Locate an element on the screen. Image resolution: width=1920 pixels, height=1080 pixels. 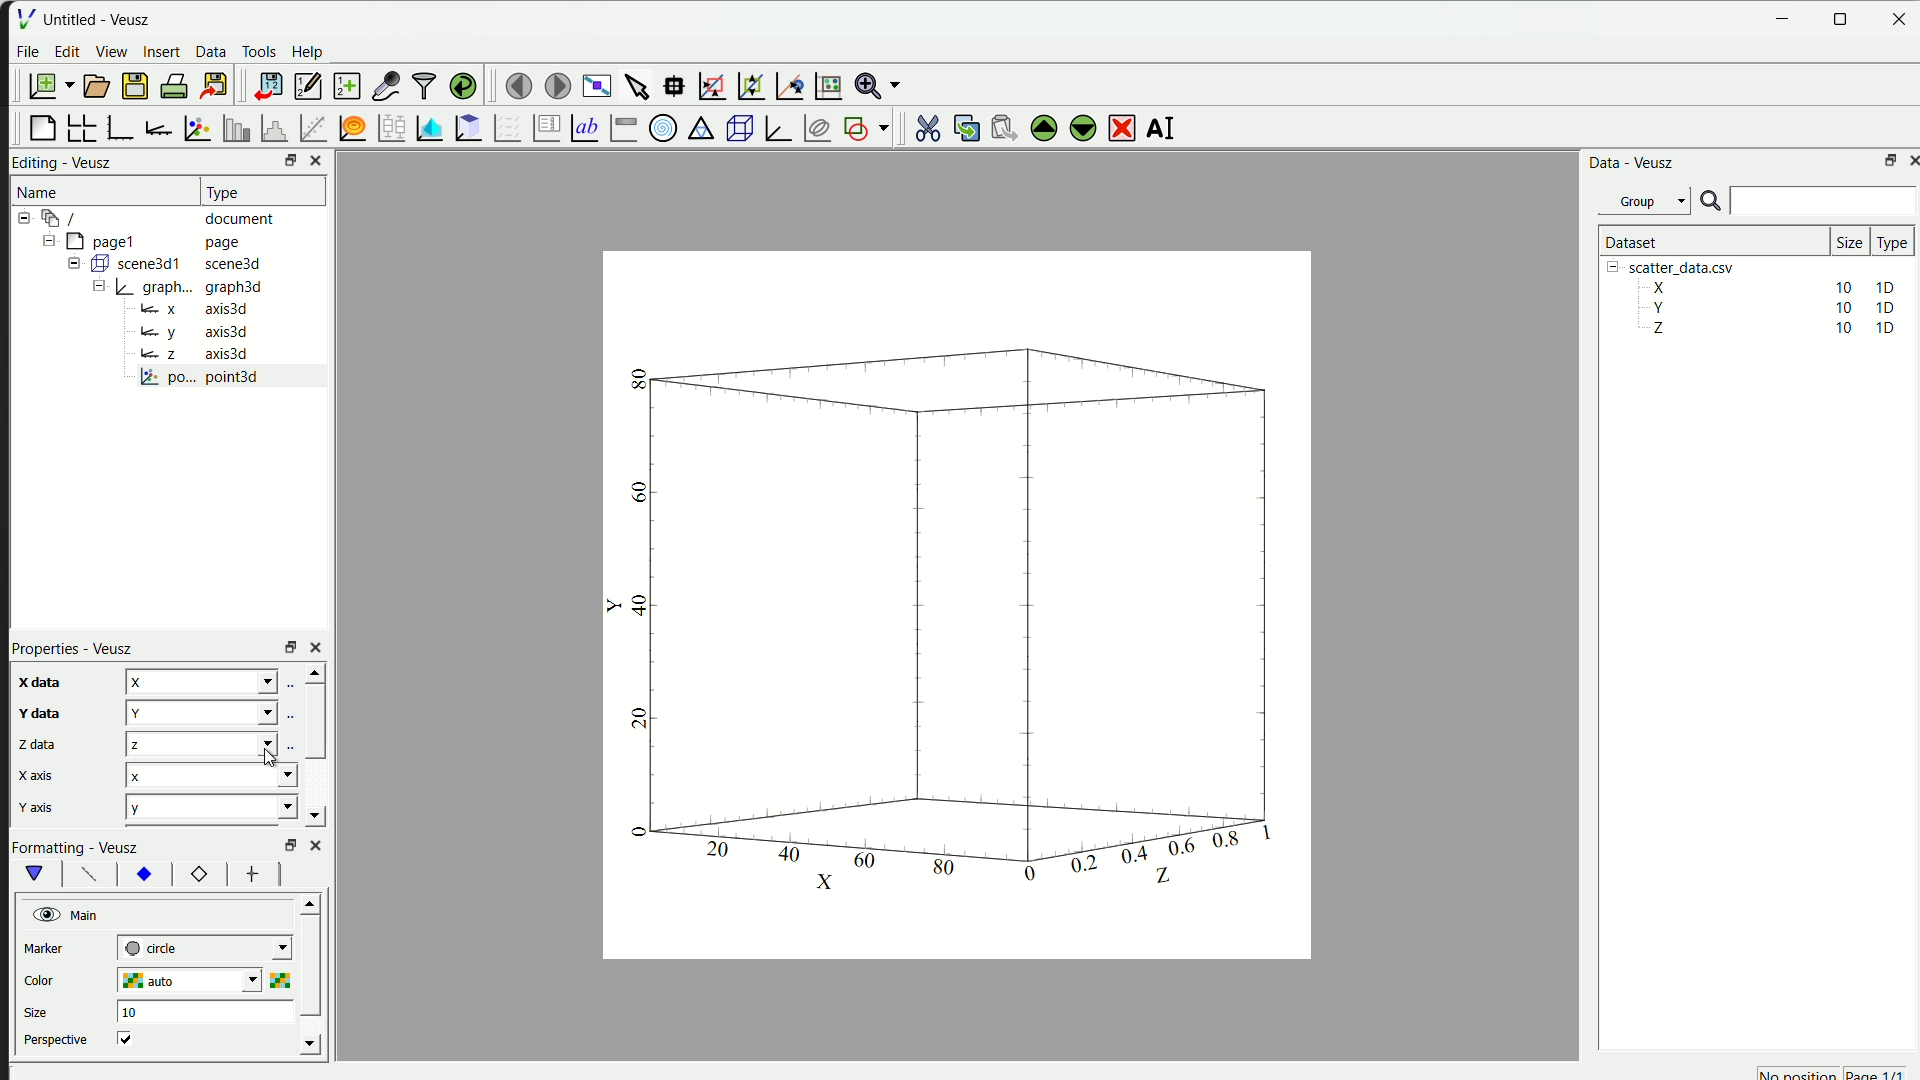
= ( scene3d1  scene3d is located at coordinates (169, 263).